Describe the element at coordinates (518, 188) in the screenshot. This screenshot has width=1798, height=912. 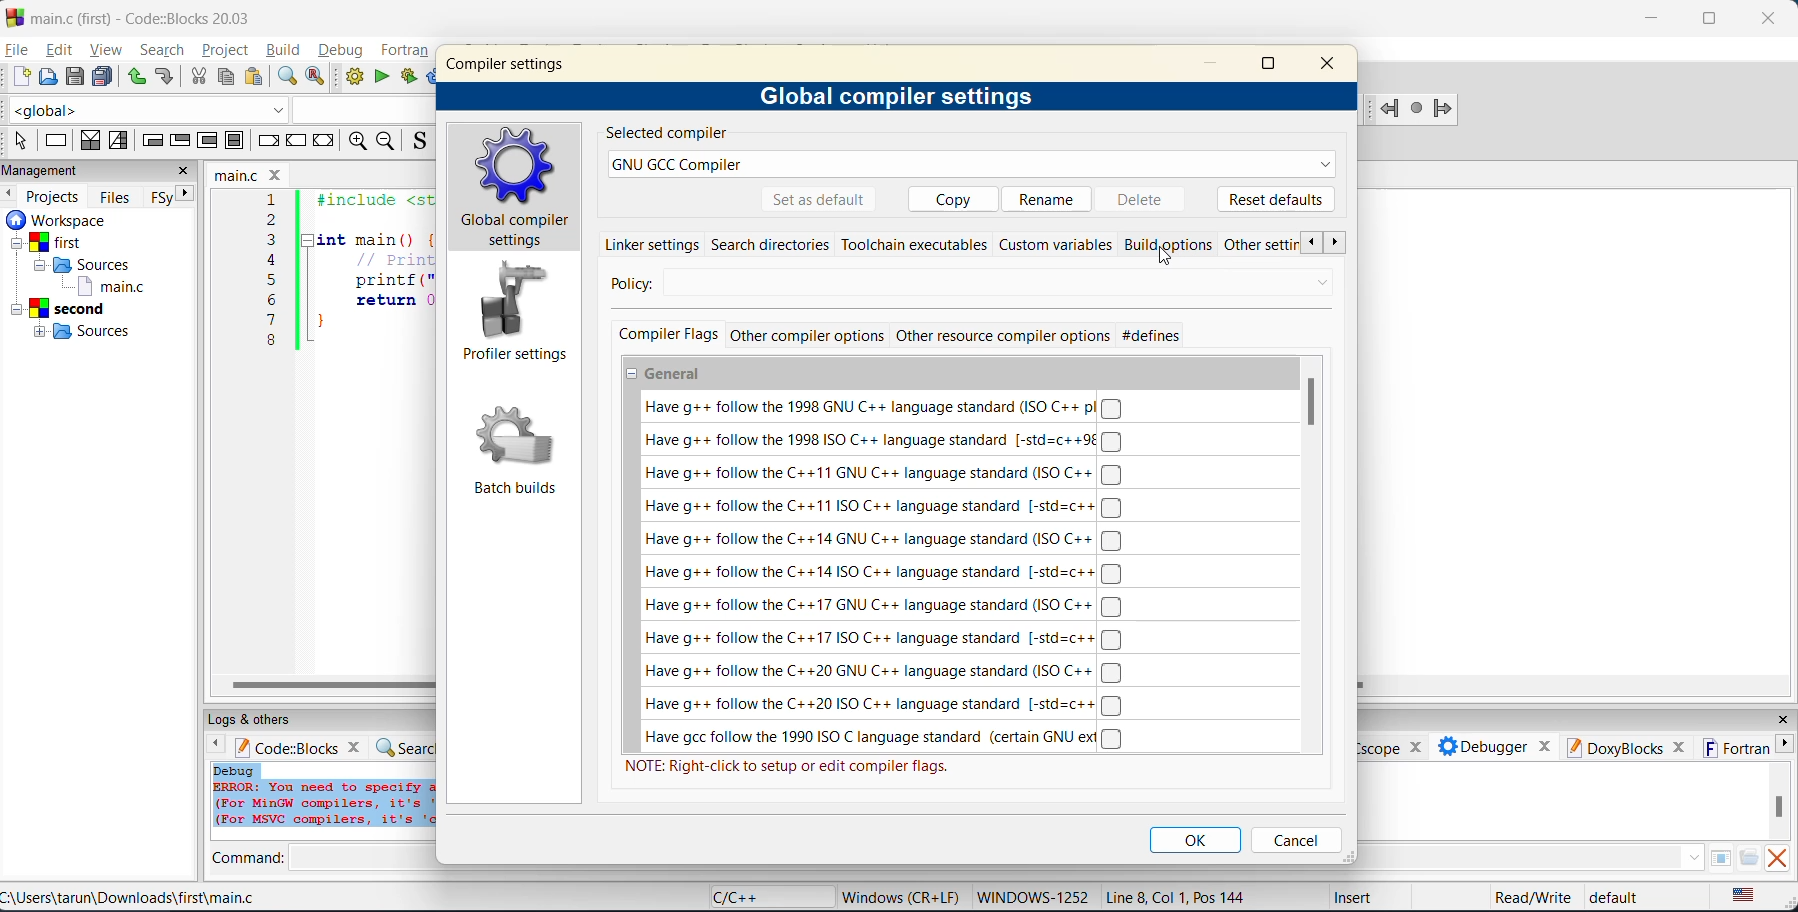
I see `global compiler settings` at that location.